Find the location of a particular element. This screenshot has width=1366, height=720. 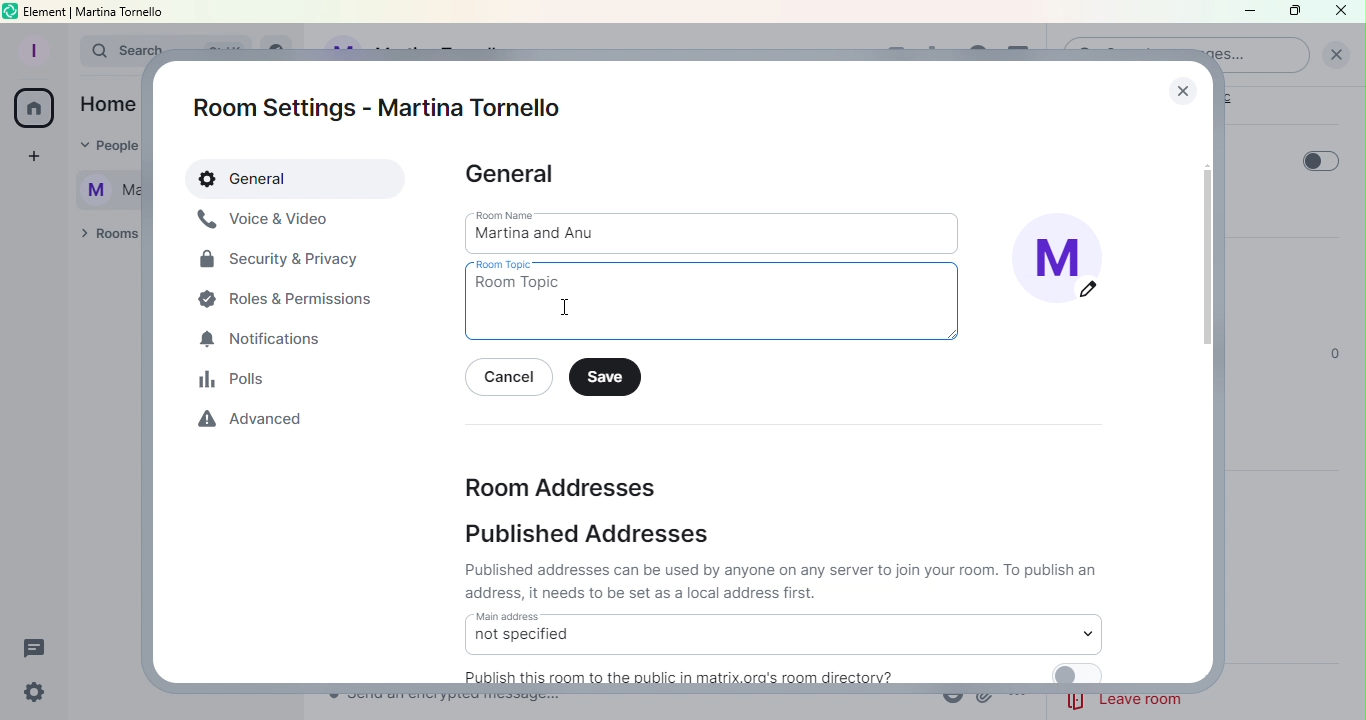

Roles and permissions is located at coordinates (291, 298).